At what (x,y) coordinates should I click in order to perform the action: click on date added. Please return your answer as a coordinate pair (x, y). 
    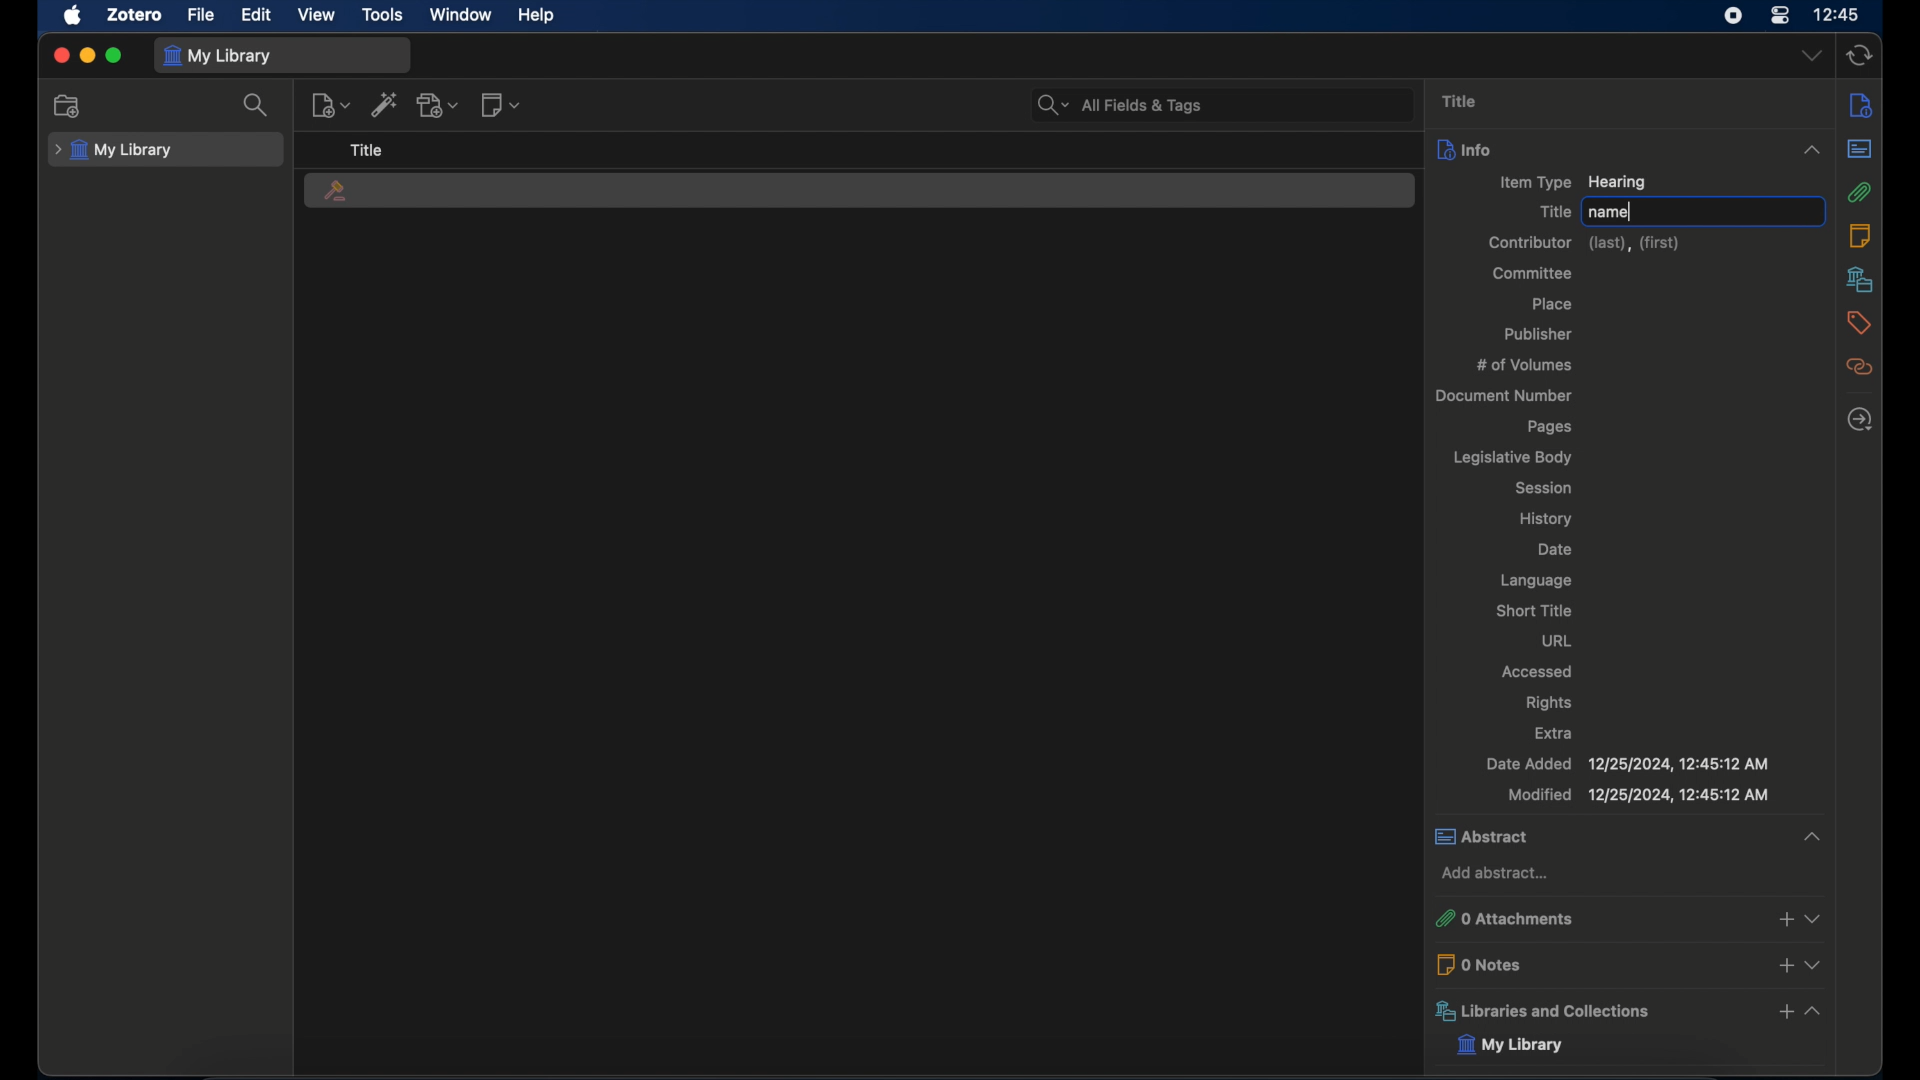
    Looking at the image, I should click on (1626, 763).